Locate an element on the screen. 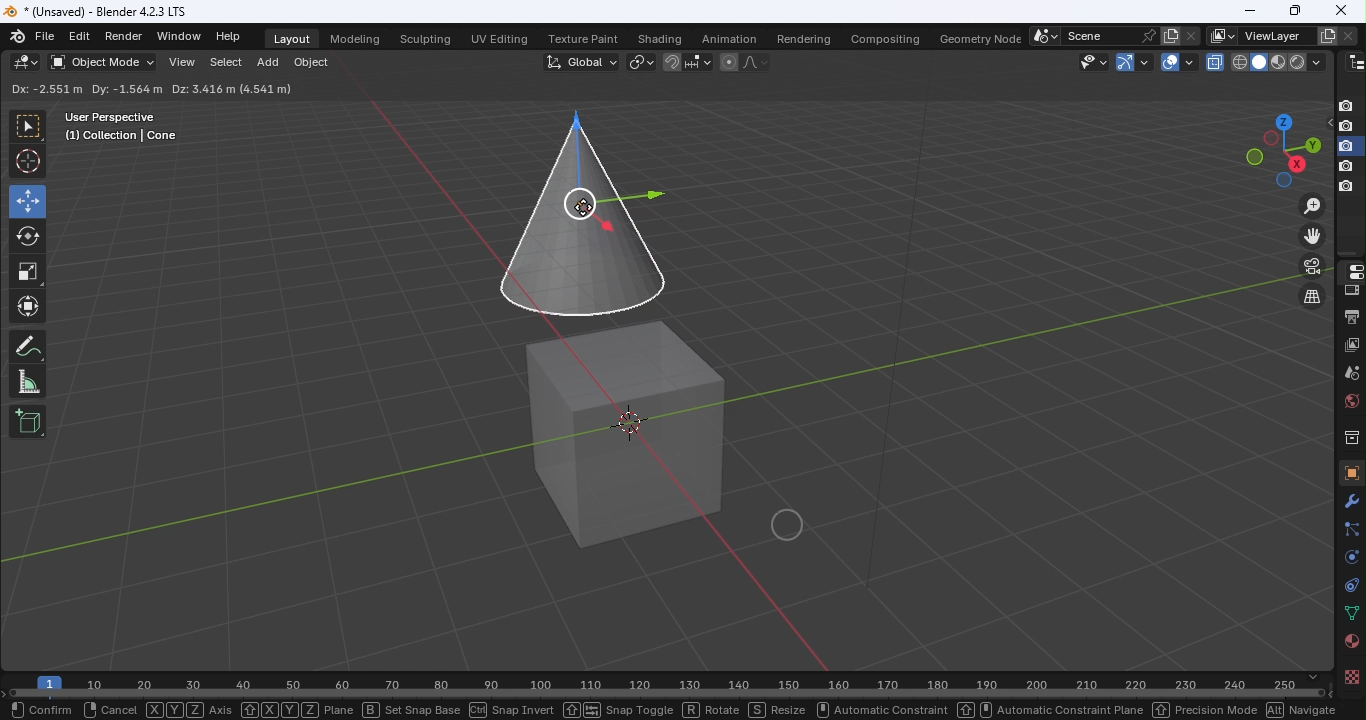 This screenshot has height=720, width=1366. Overlays is located at coordinates (1189, 62).